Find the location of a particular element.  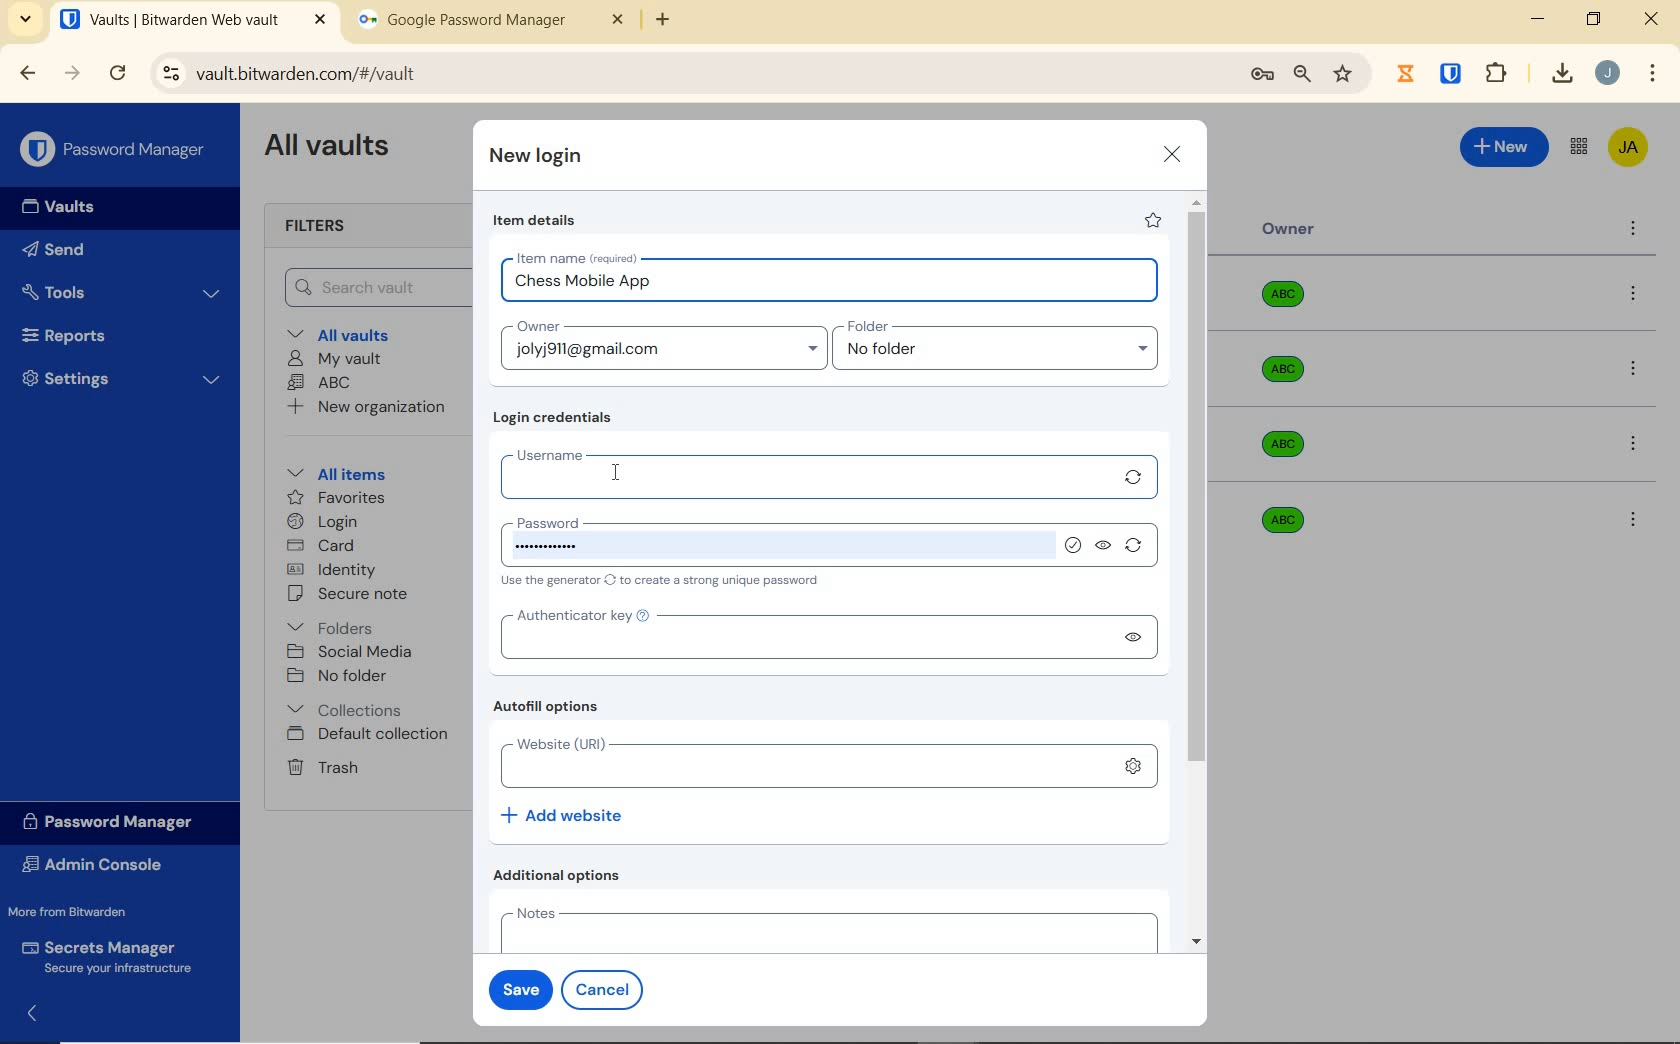

generate is located at coordinates (1138, 549).